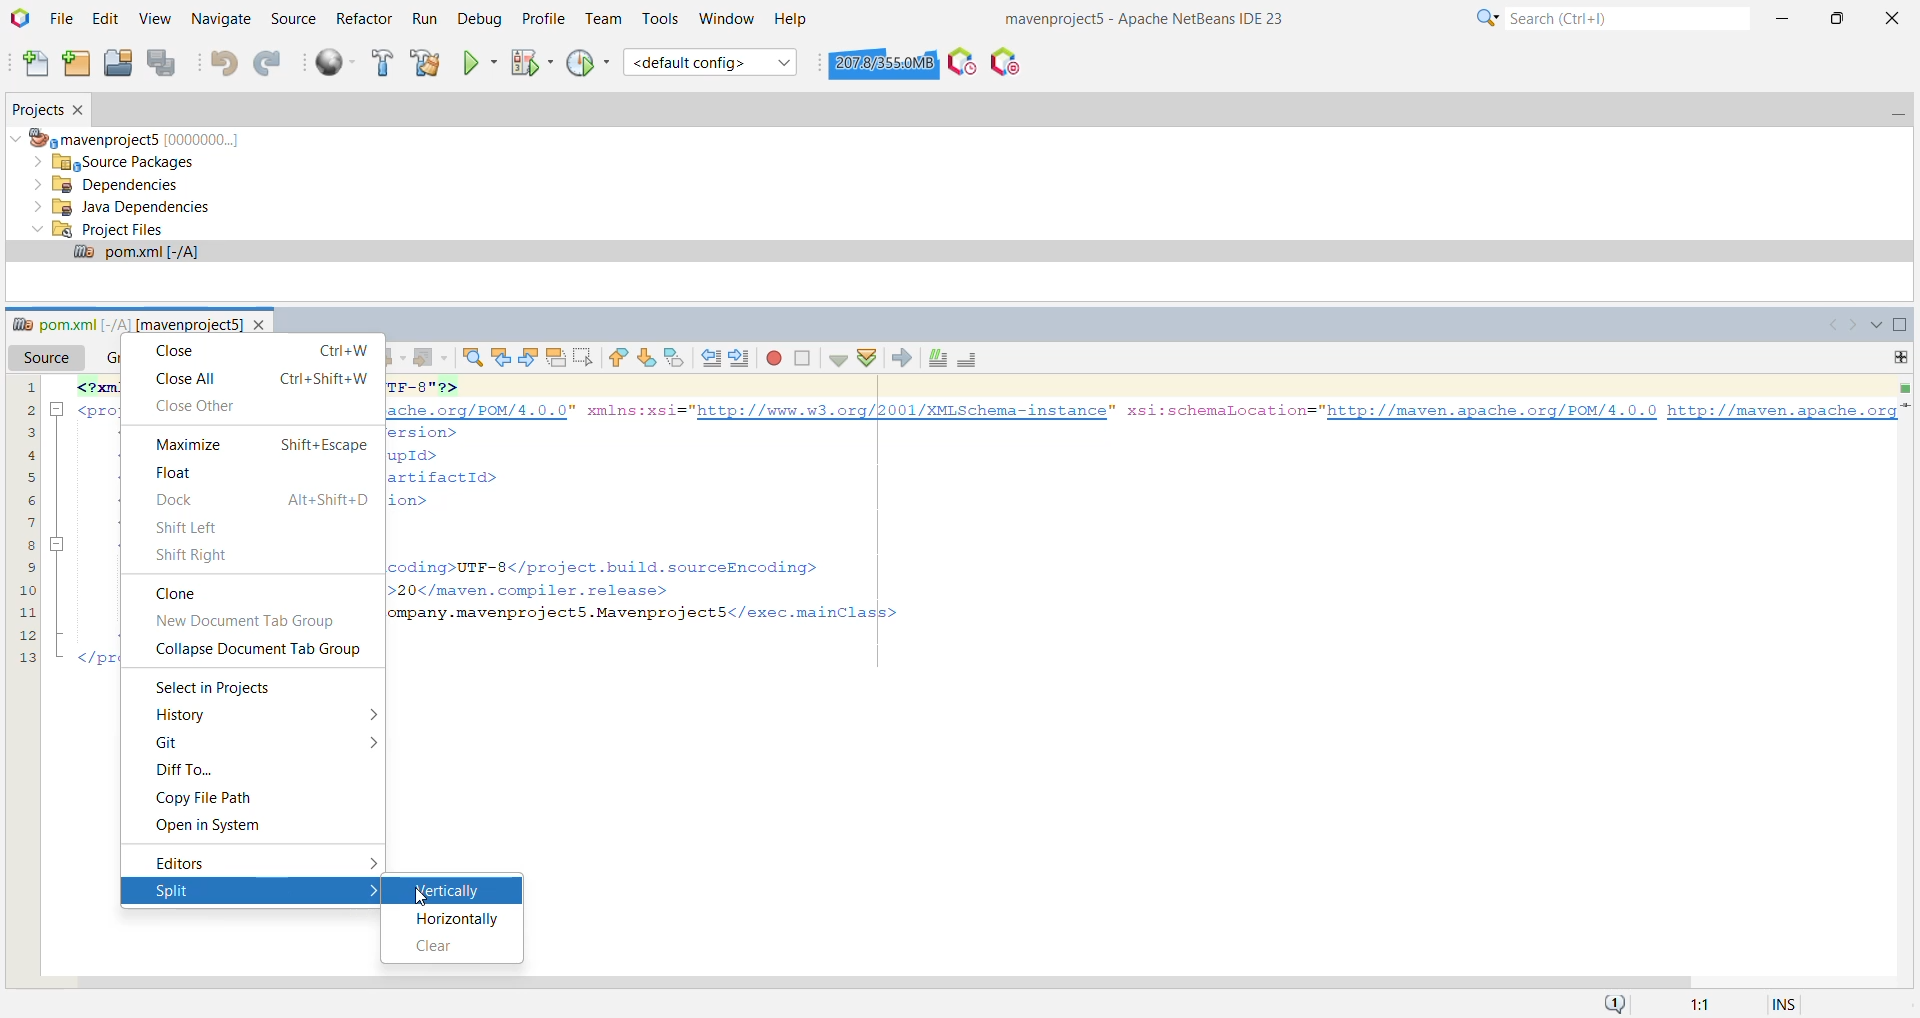  I want to click on Debug, so click(477, 20).